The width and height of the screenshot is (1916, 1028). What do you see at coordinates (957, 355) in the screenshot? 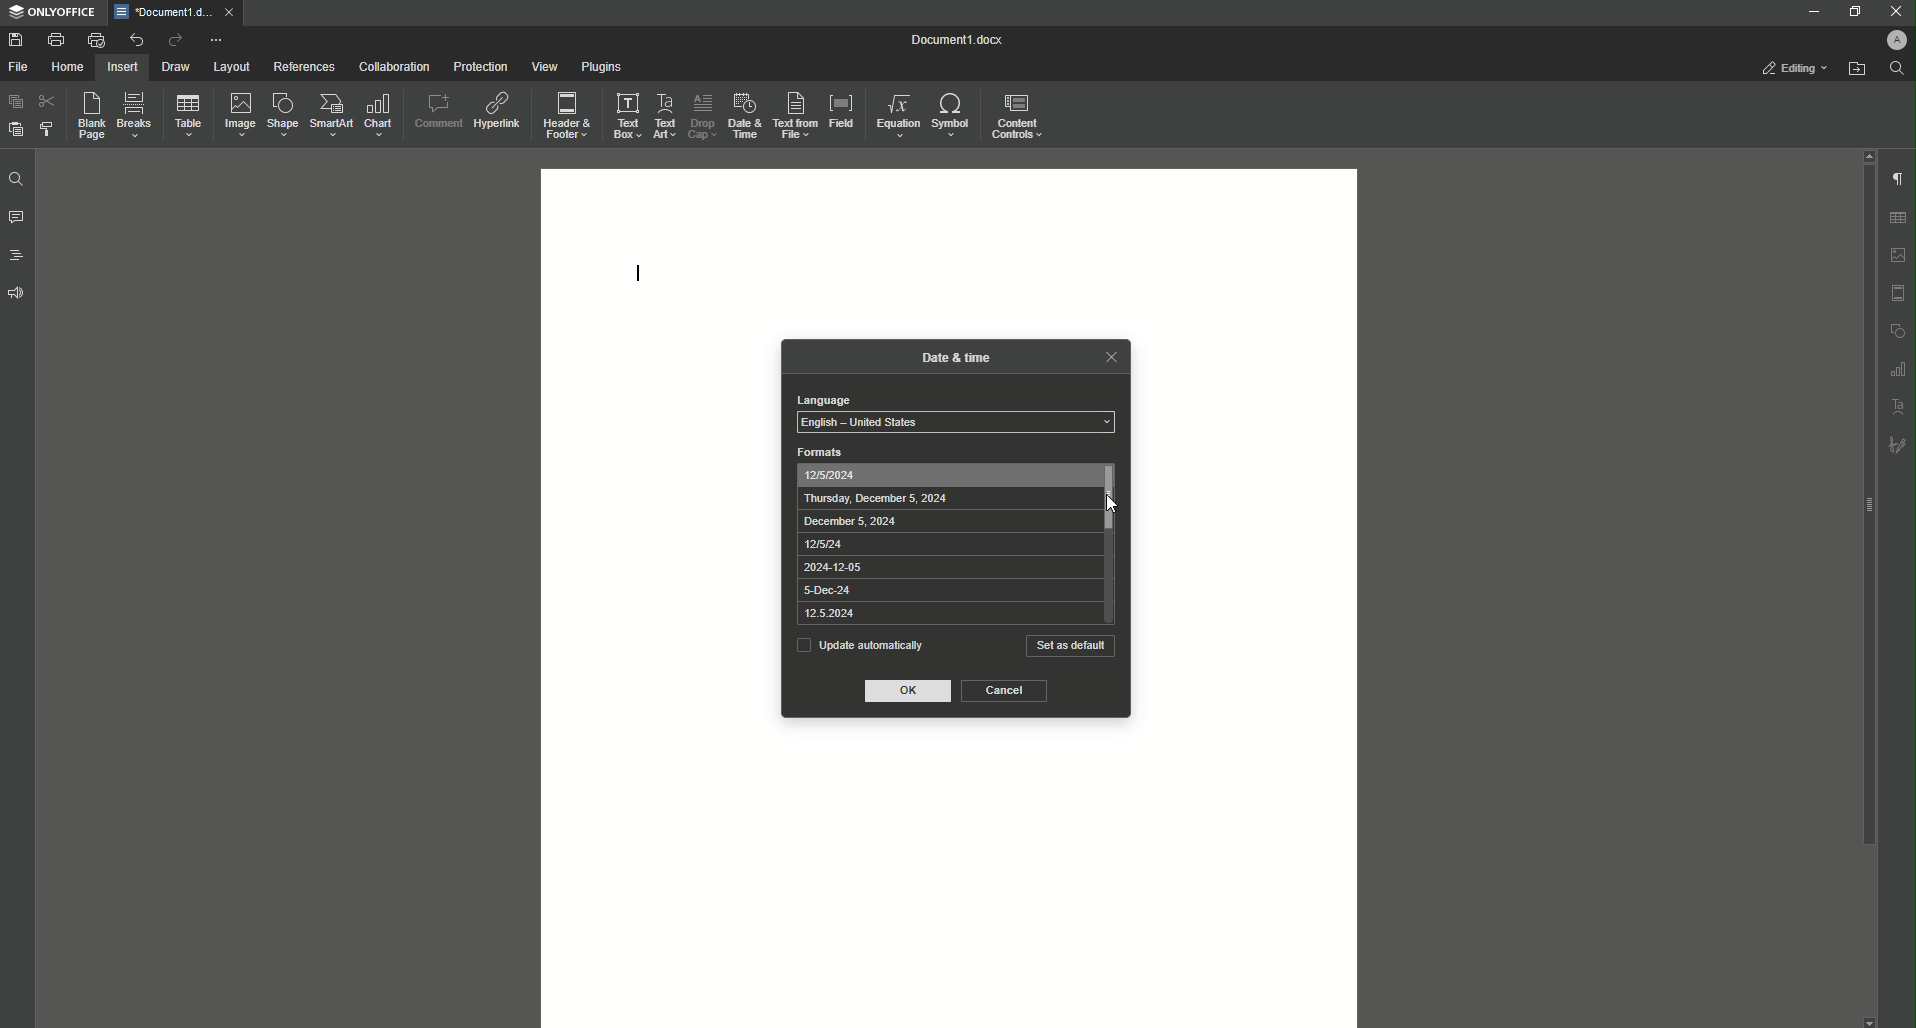
I see `date & time` at bounding box center [957, 355].